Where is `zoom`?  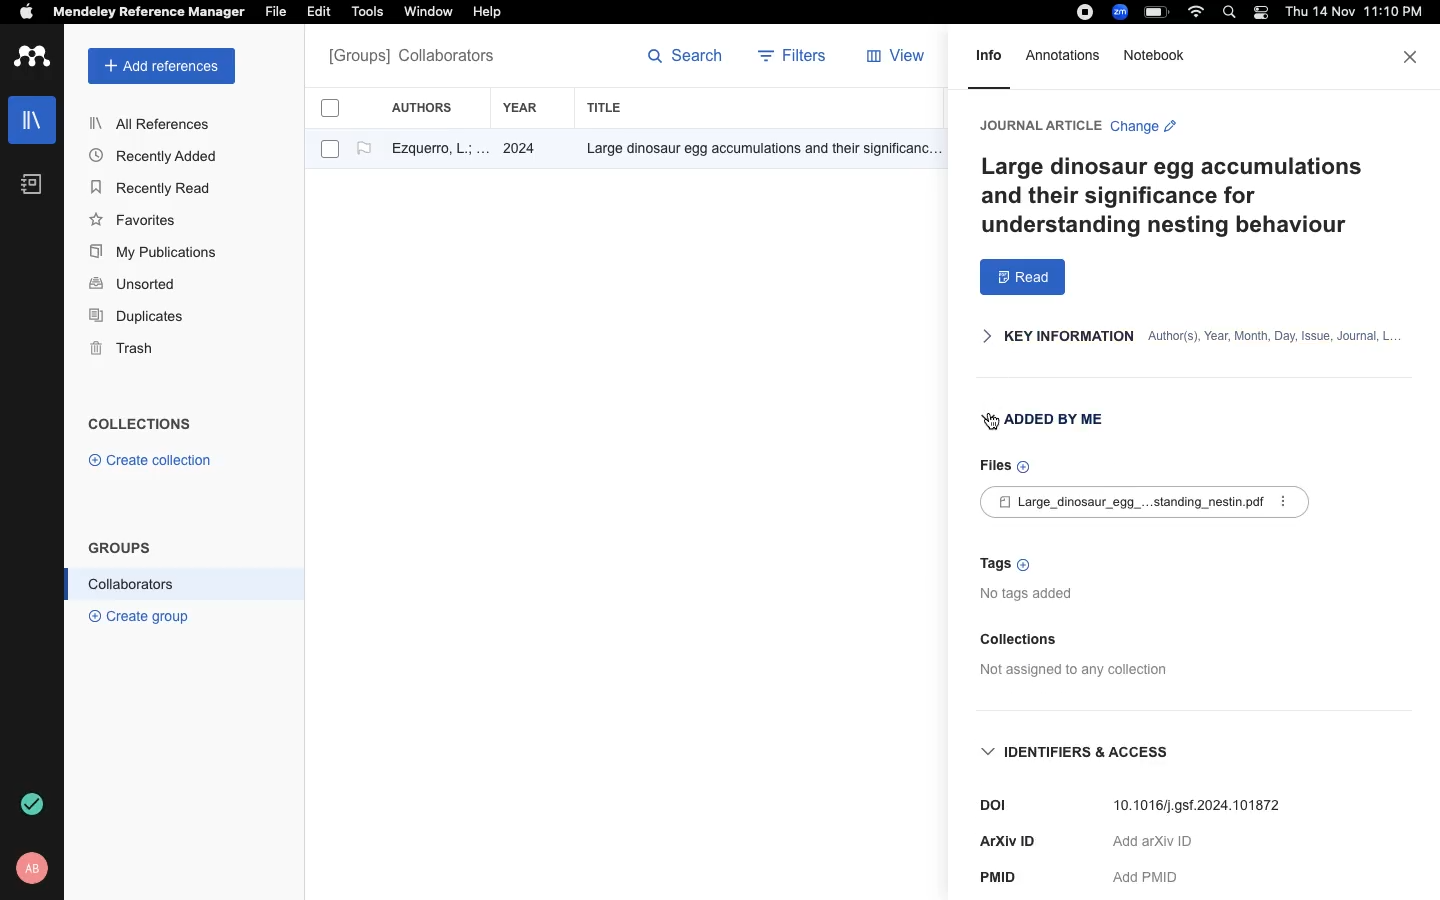 zoom is located at coordinates (1123, 12).